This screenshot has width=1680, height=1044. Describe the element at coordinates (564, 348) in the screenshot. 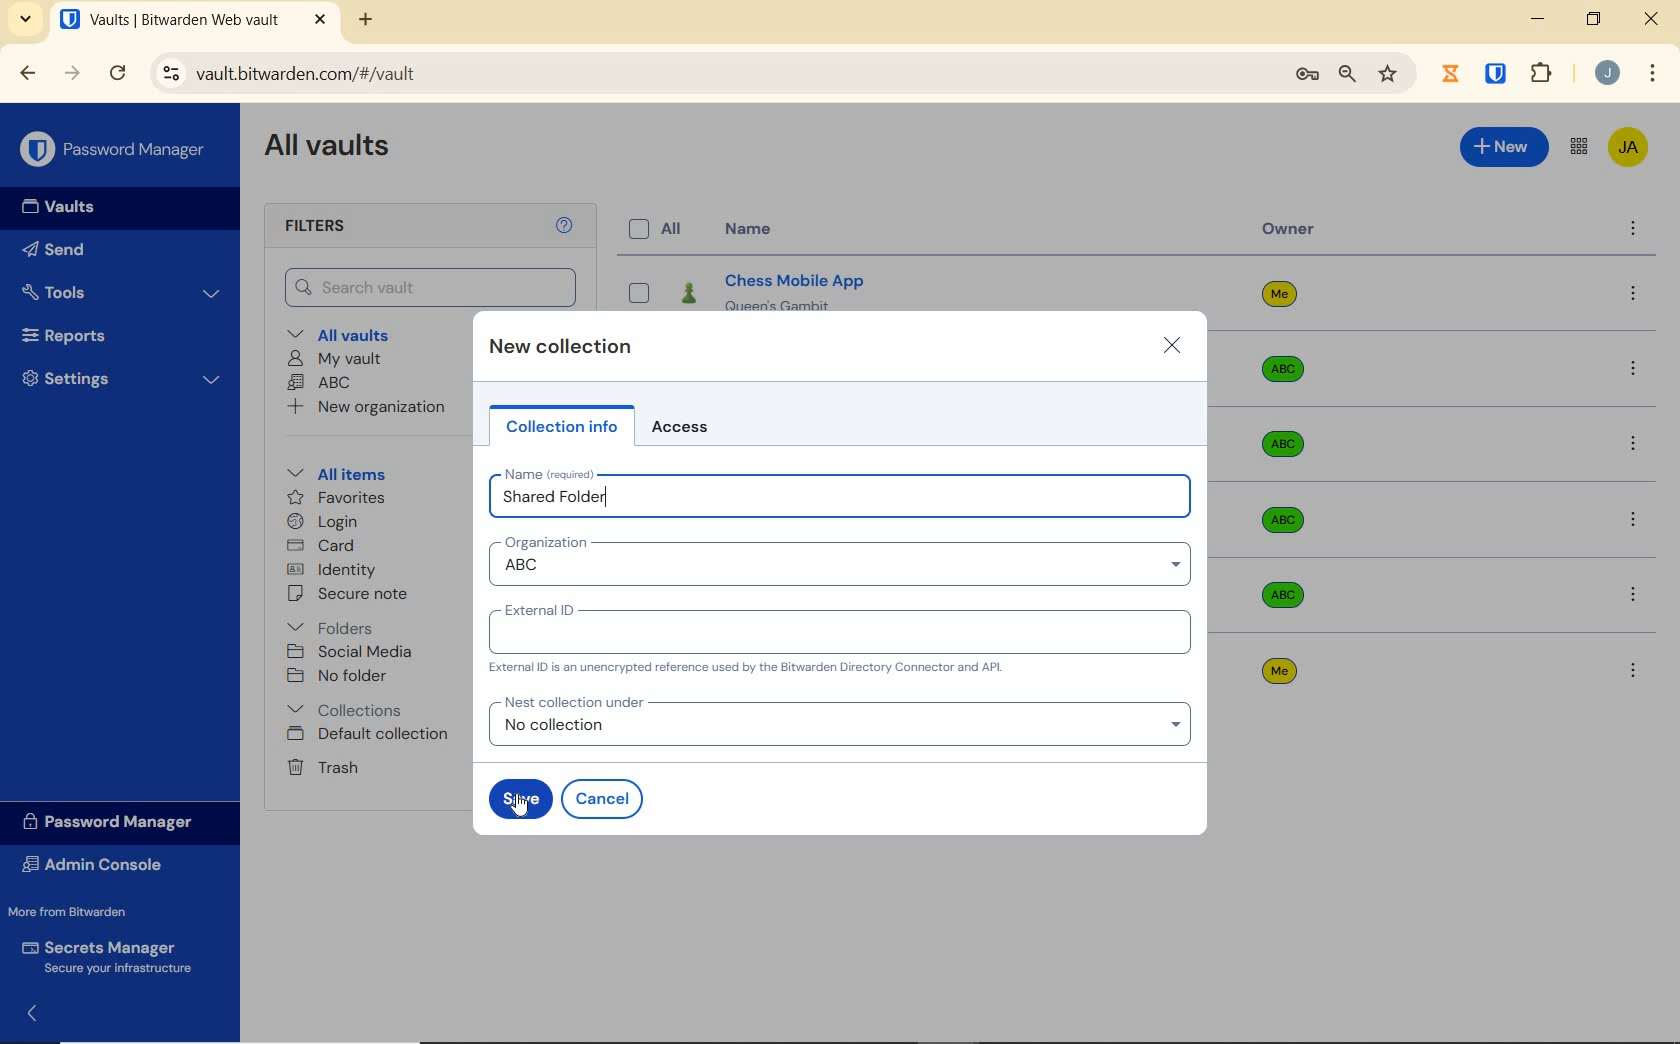

I see `New collection` at that location.